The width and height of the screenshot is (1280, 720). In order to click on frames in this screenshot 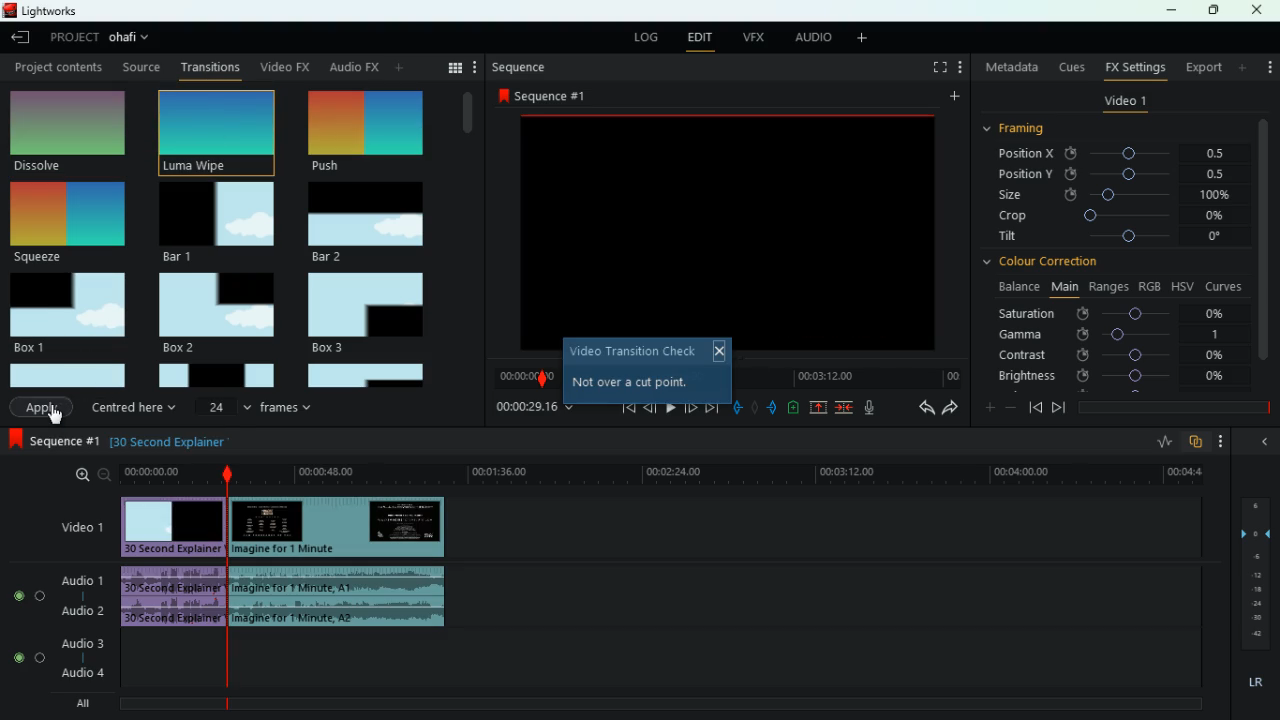, I will do `click(1253, 574)`.